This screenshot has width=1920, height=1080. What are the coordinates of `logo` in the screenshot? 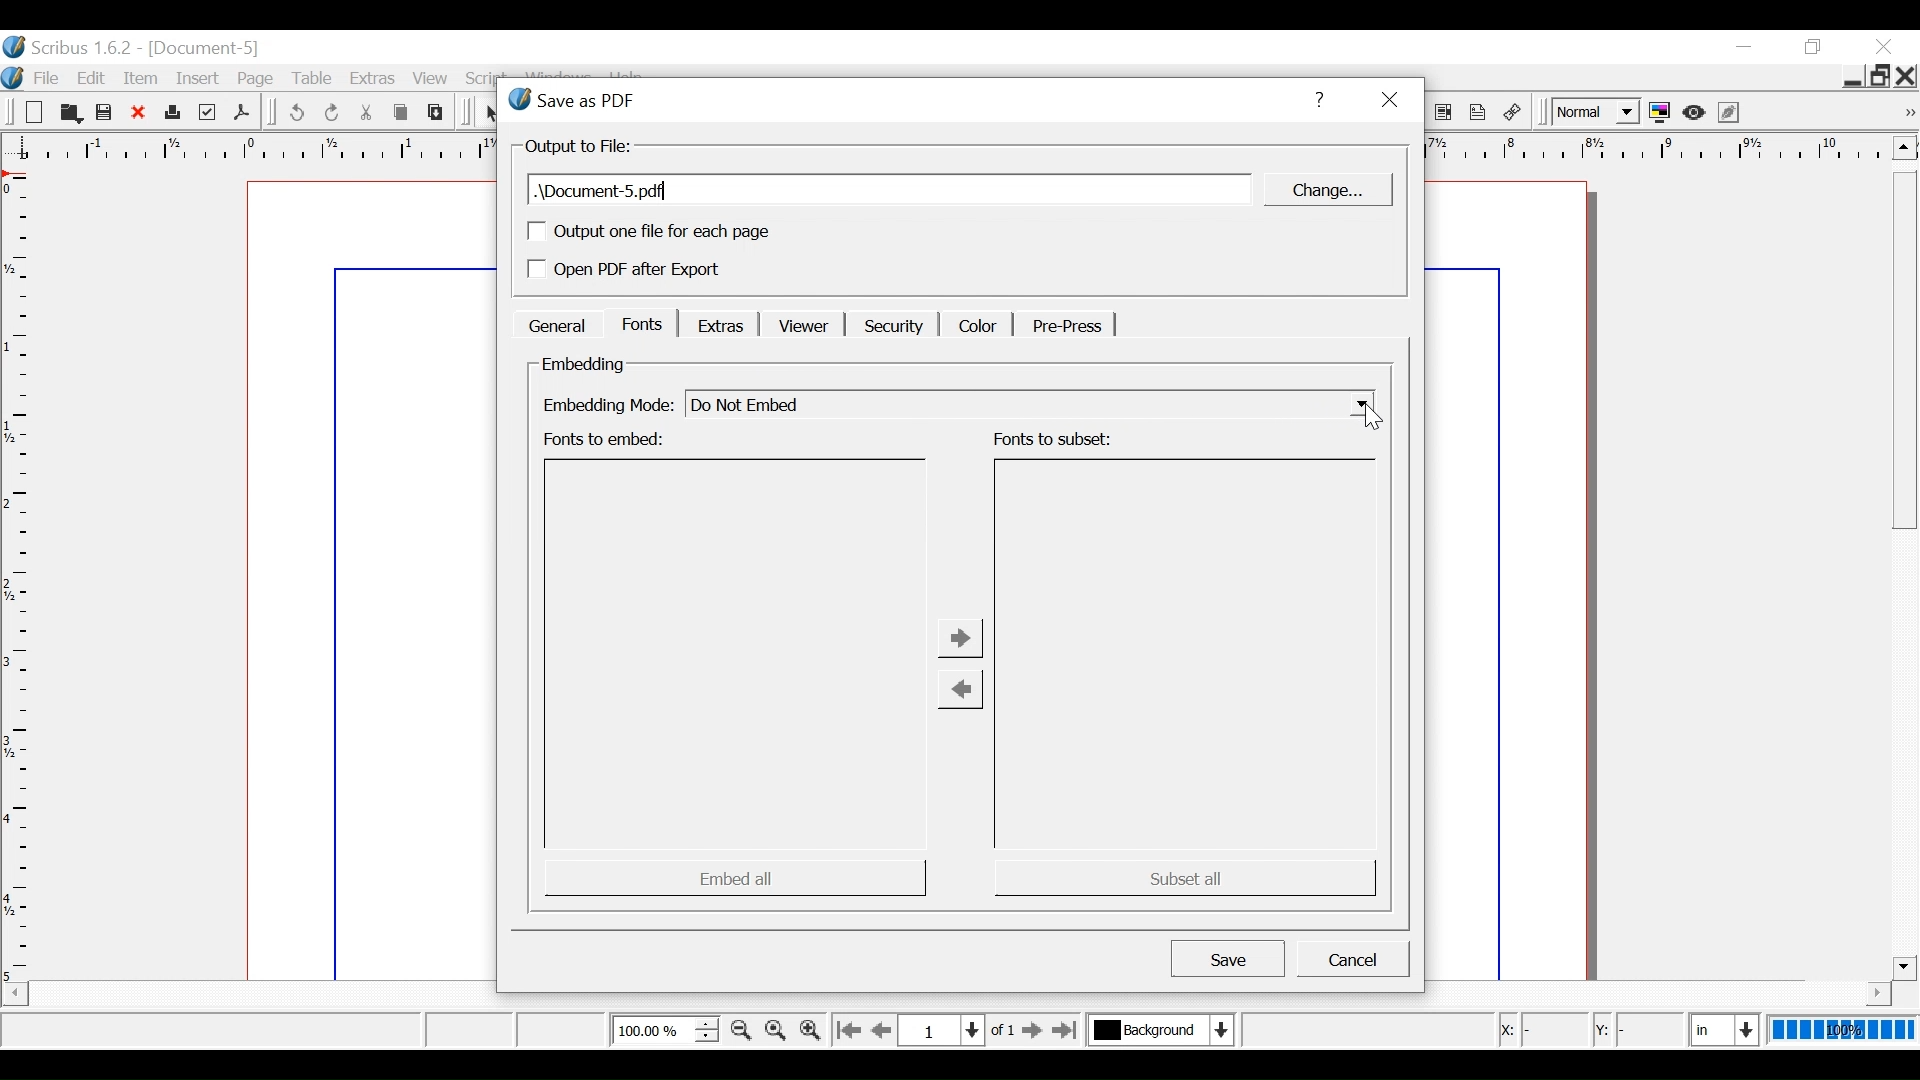 It's located at (12, 76).